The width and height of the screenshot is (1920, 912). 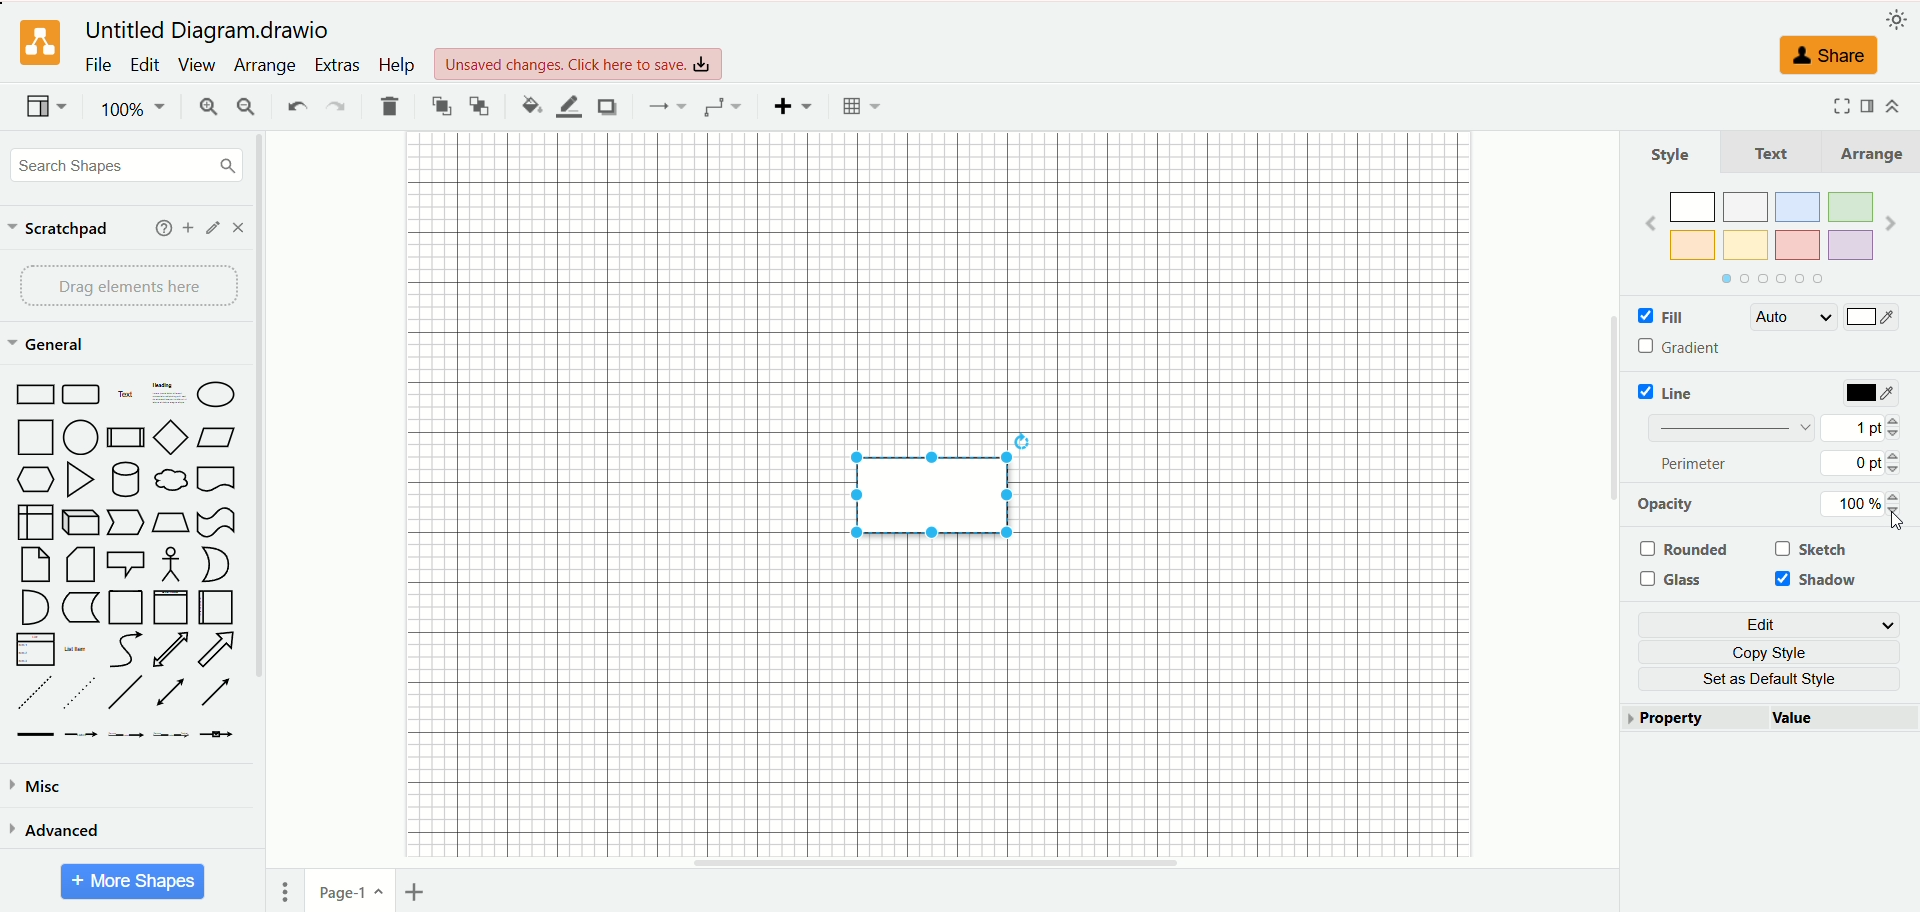 I want to click on help, so click(x=395, y=64).